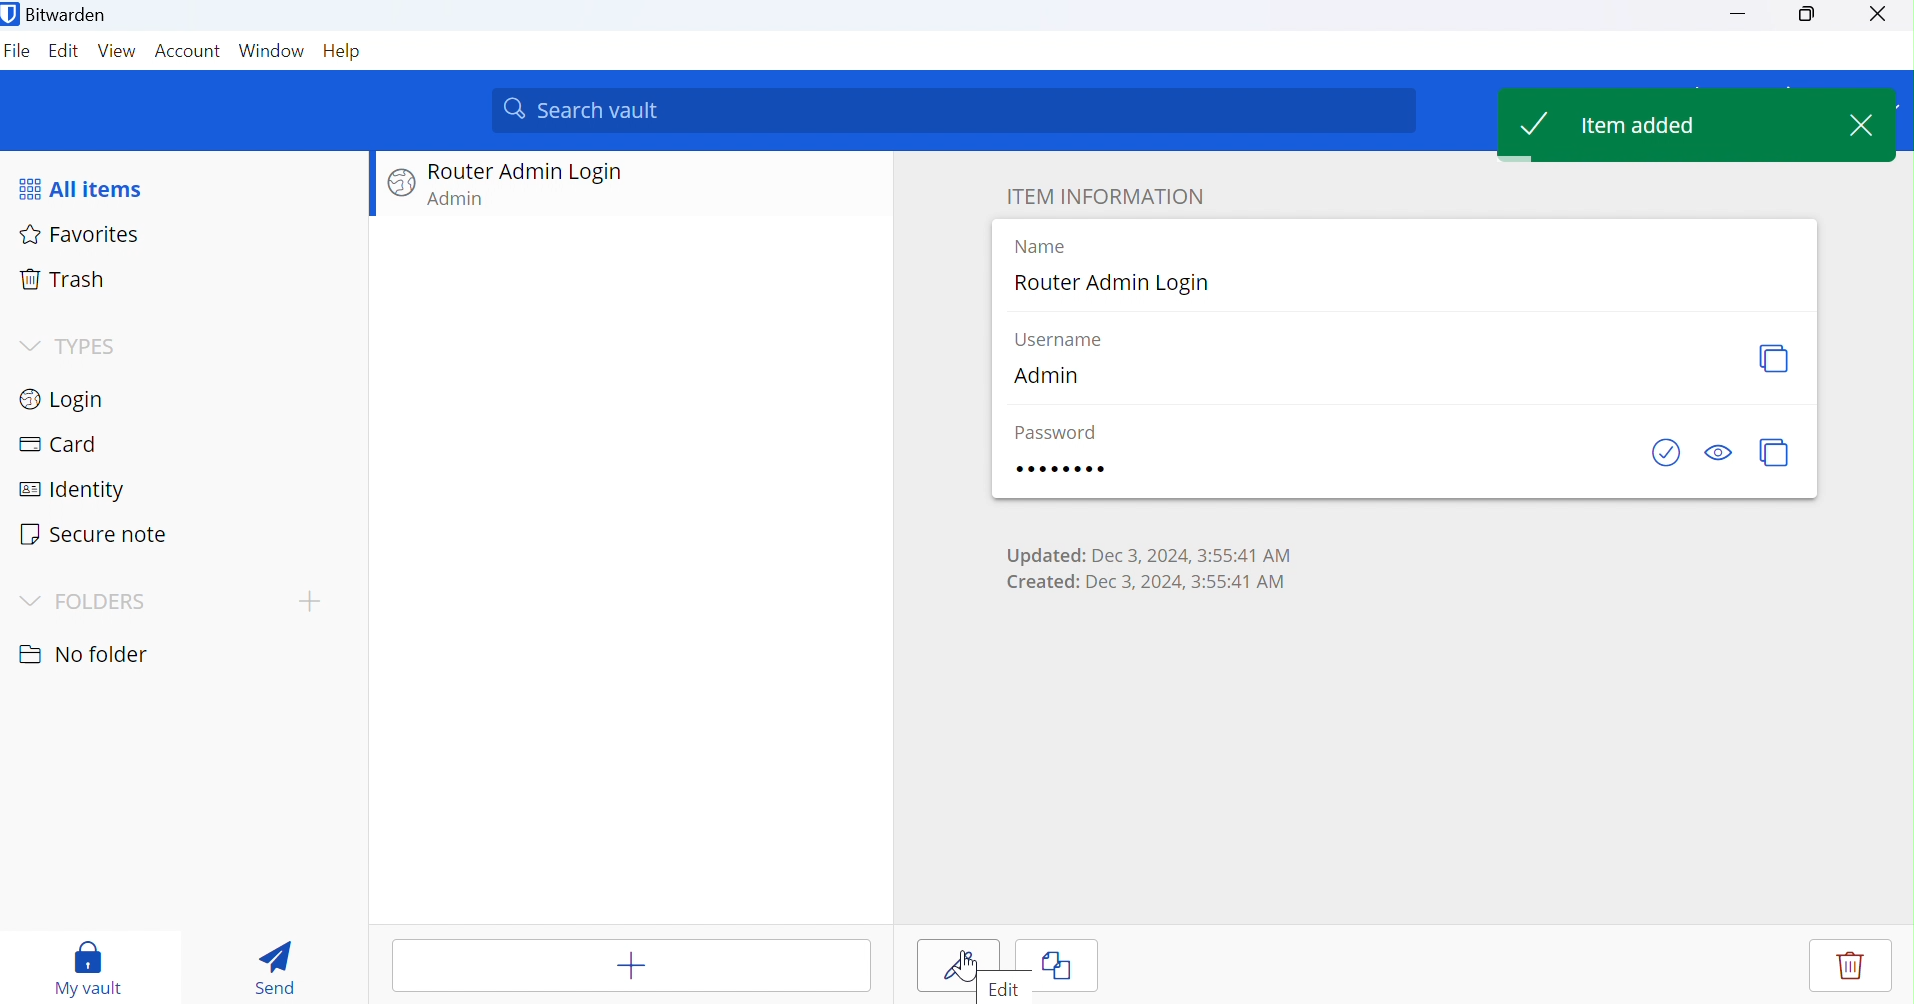 This screenshot has width=1914, height=1004. Describe the element at coordinates (117, 54) in the screenshot. I see `View` at that location.